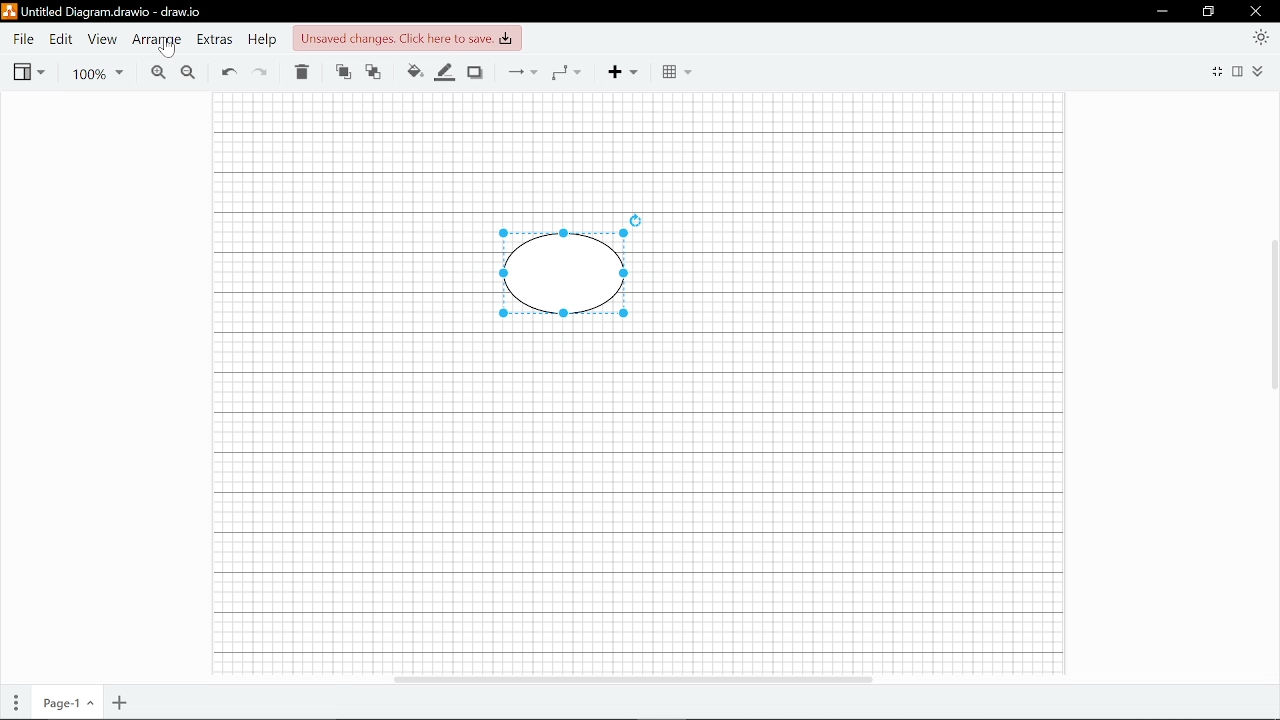 This screenshot has height=720, width=1280. Describe the element at coordinates (523, 72) in the screenshot. I see `Connector` at that location.